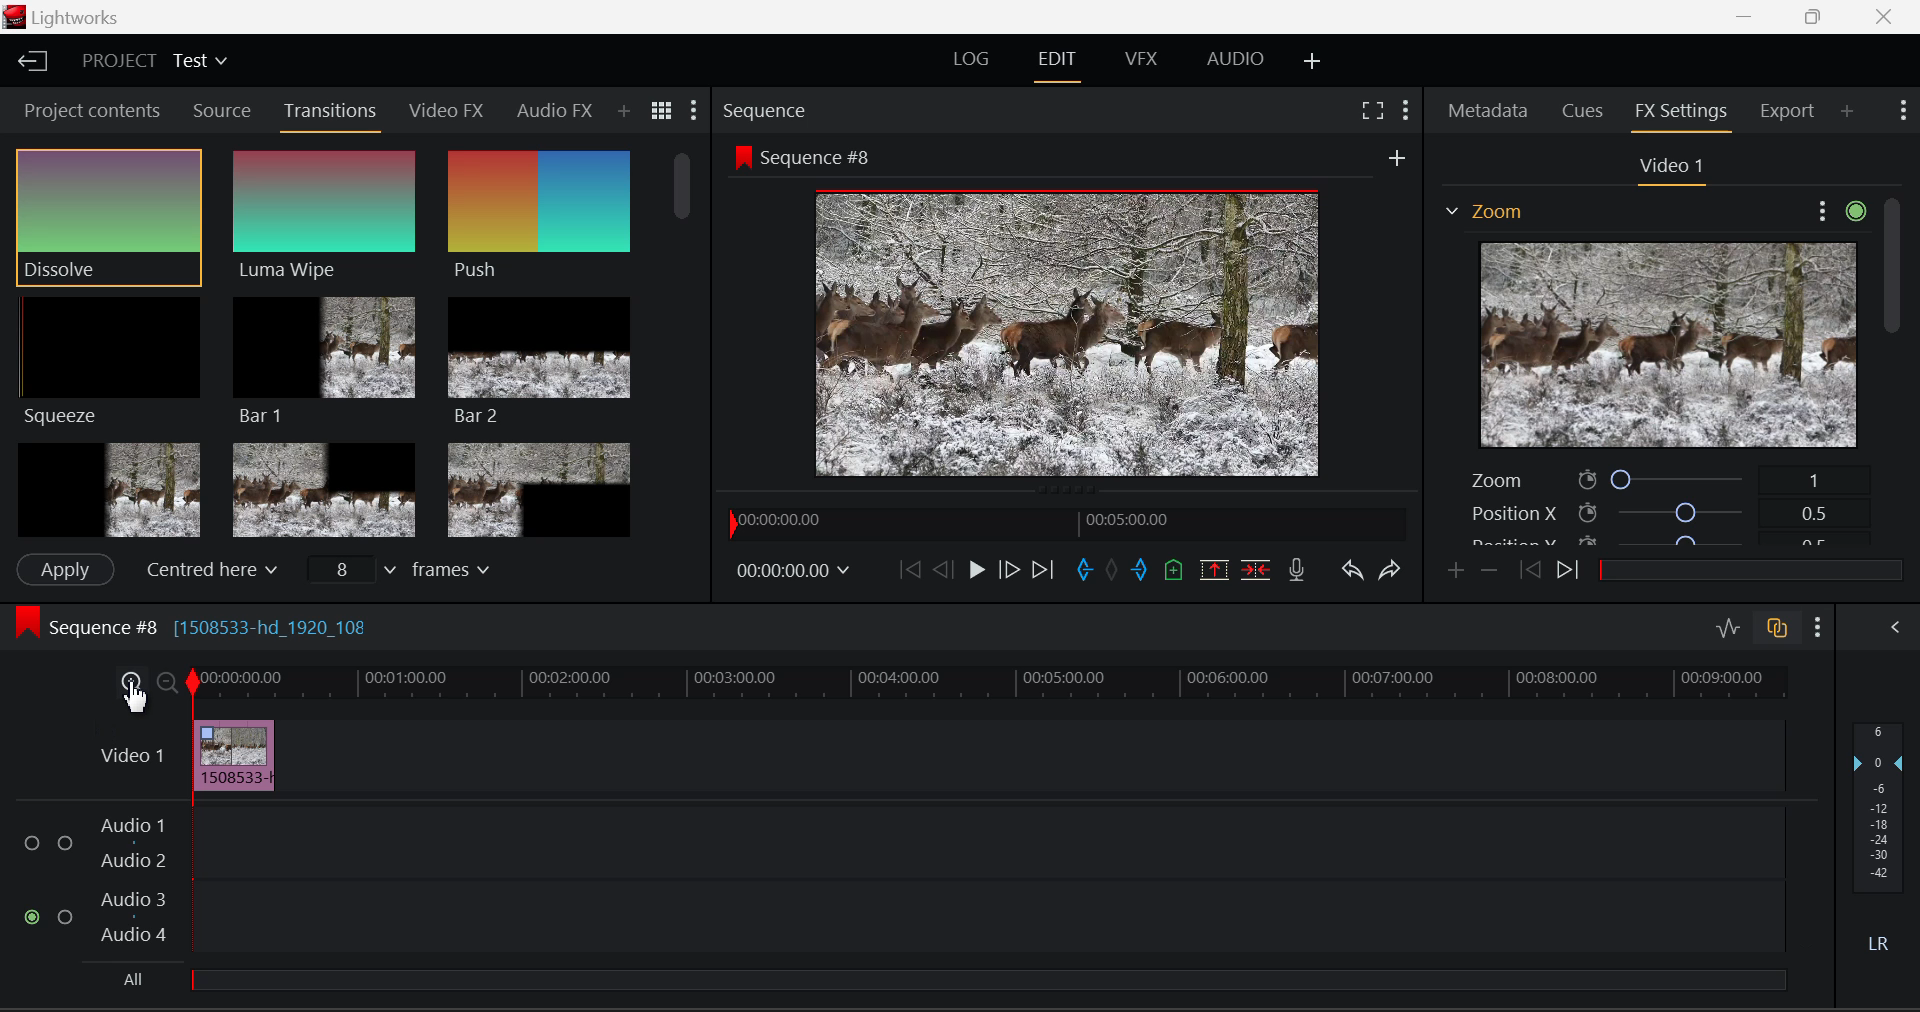 The height and width of the screenshot is (1012, 1920). I want to click on Go Back, so click(946, 573).